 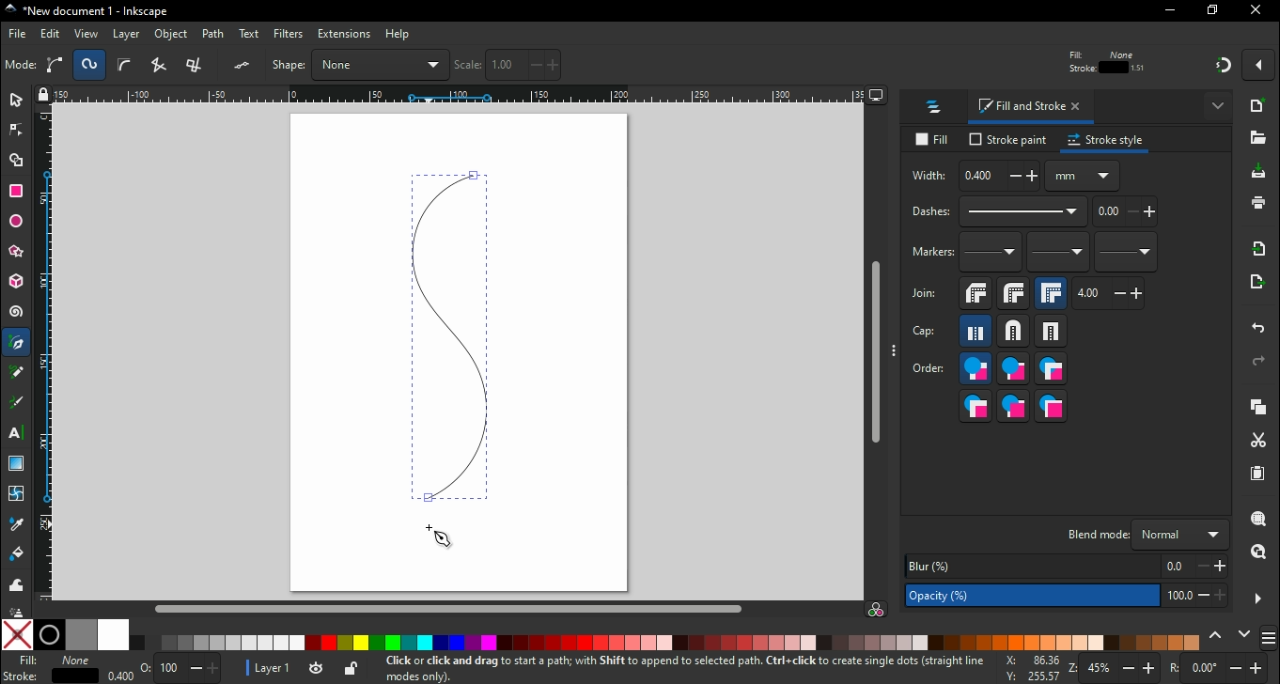 I want to click on import, so click(x=1262, y=253).